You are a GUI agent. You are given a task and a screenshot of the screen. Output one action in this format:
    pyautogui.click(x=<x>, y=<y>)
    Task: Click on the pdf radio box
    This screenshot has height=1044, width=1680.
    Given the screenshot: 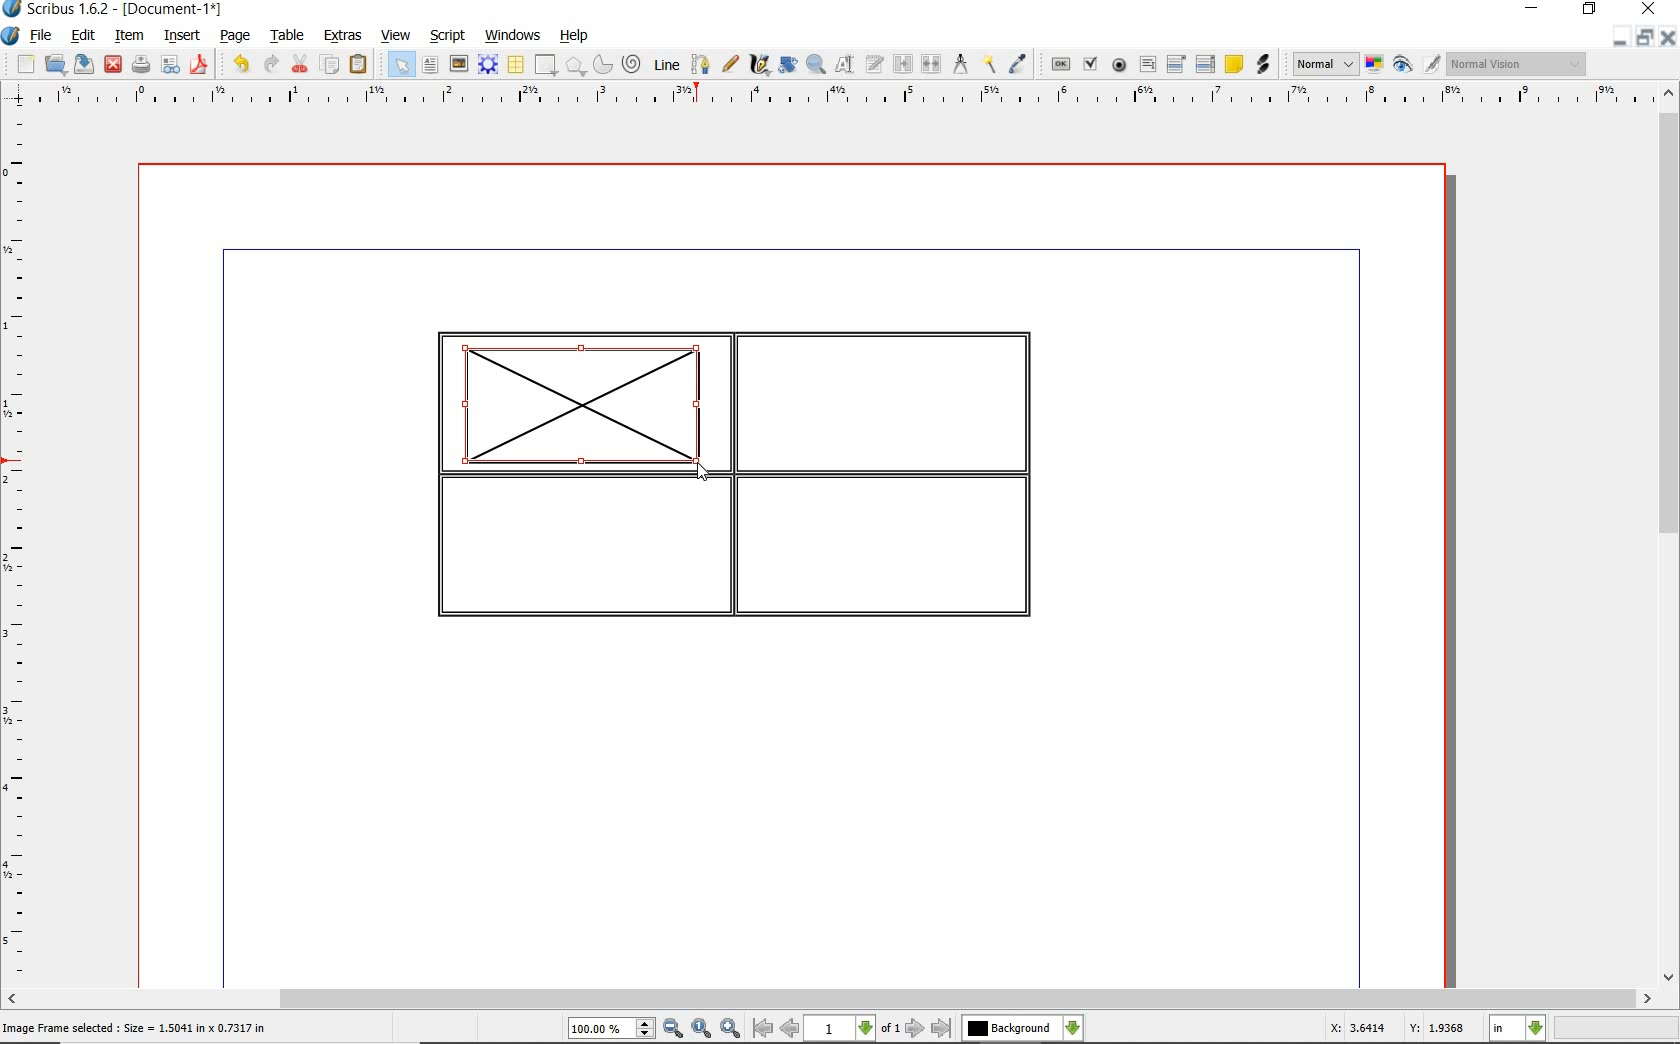 What is the action you would take?
    pyautogui.click(x=1120, y=66)
    